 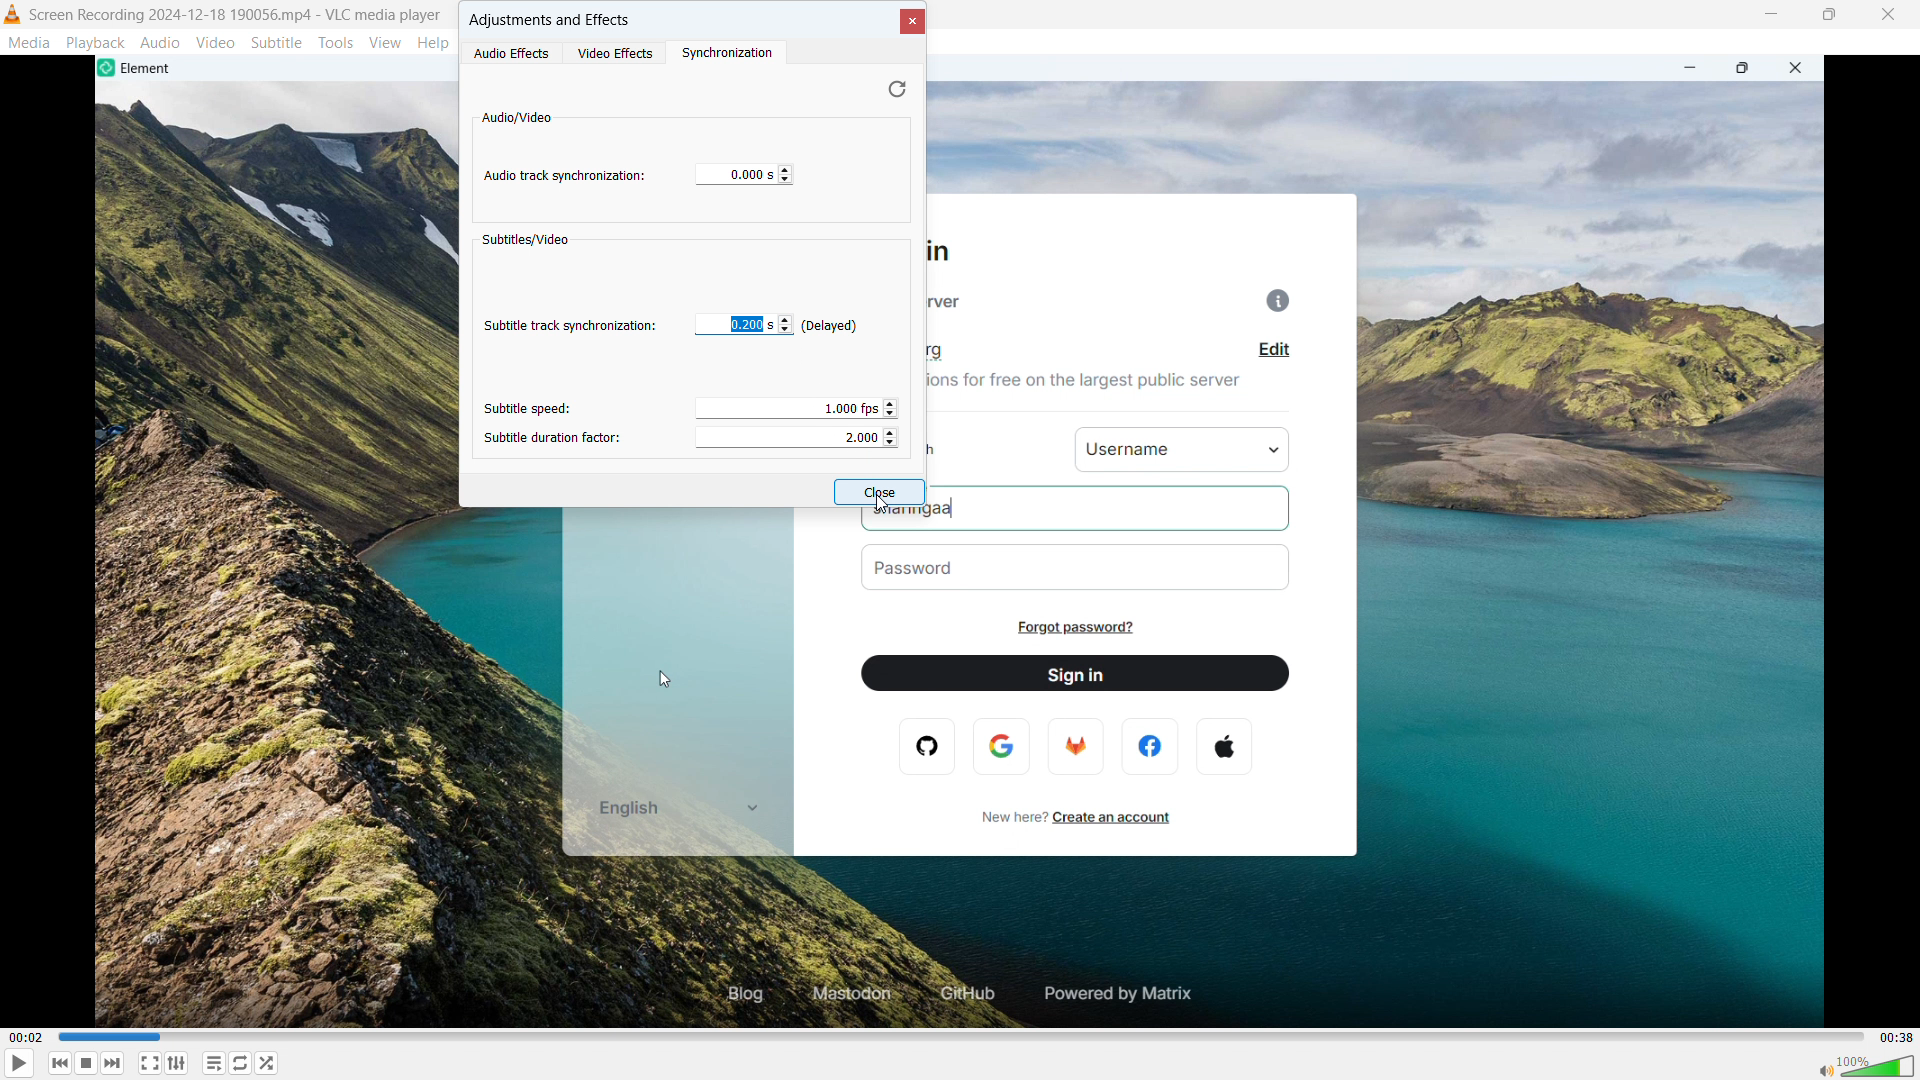 I want to click on apple logo, so click(x=1223, y=747).